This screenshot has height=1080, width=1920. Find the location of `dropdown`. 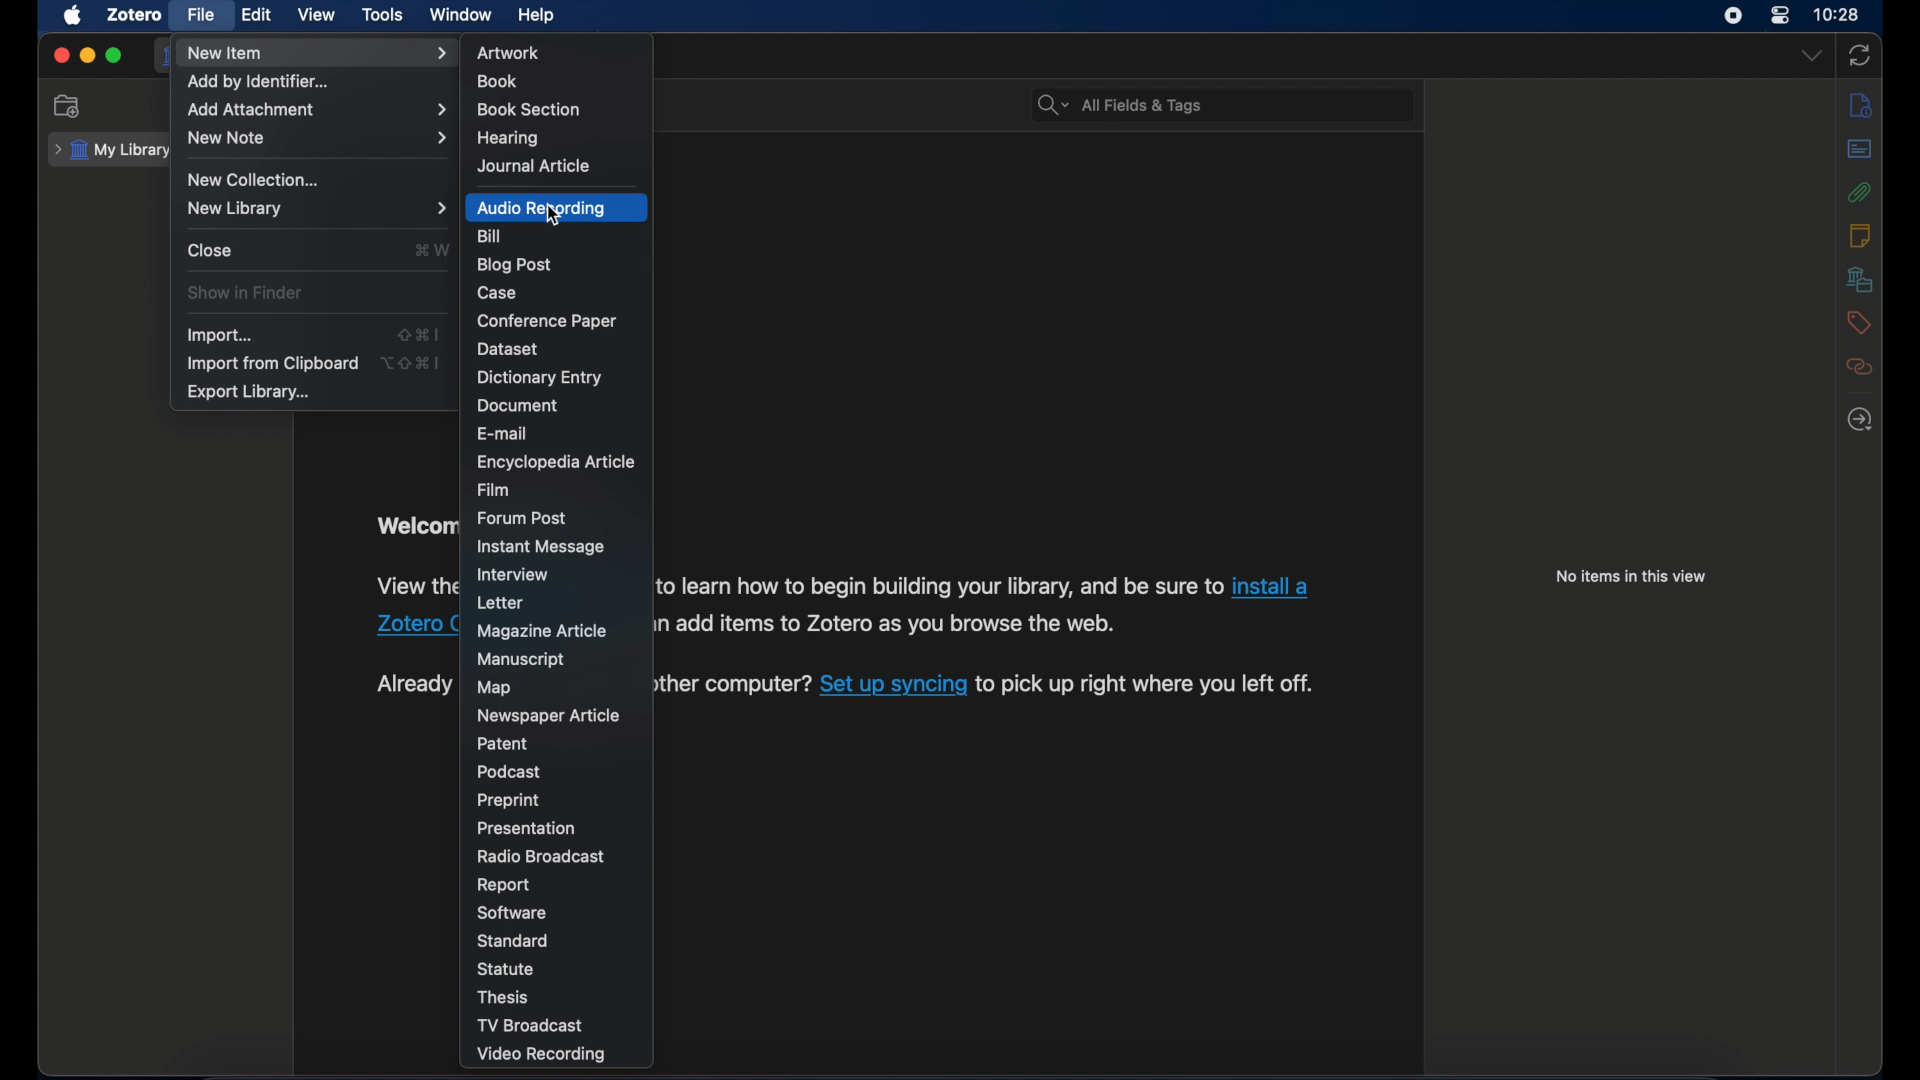

dropdown is located at coordinates (1811, 56).